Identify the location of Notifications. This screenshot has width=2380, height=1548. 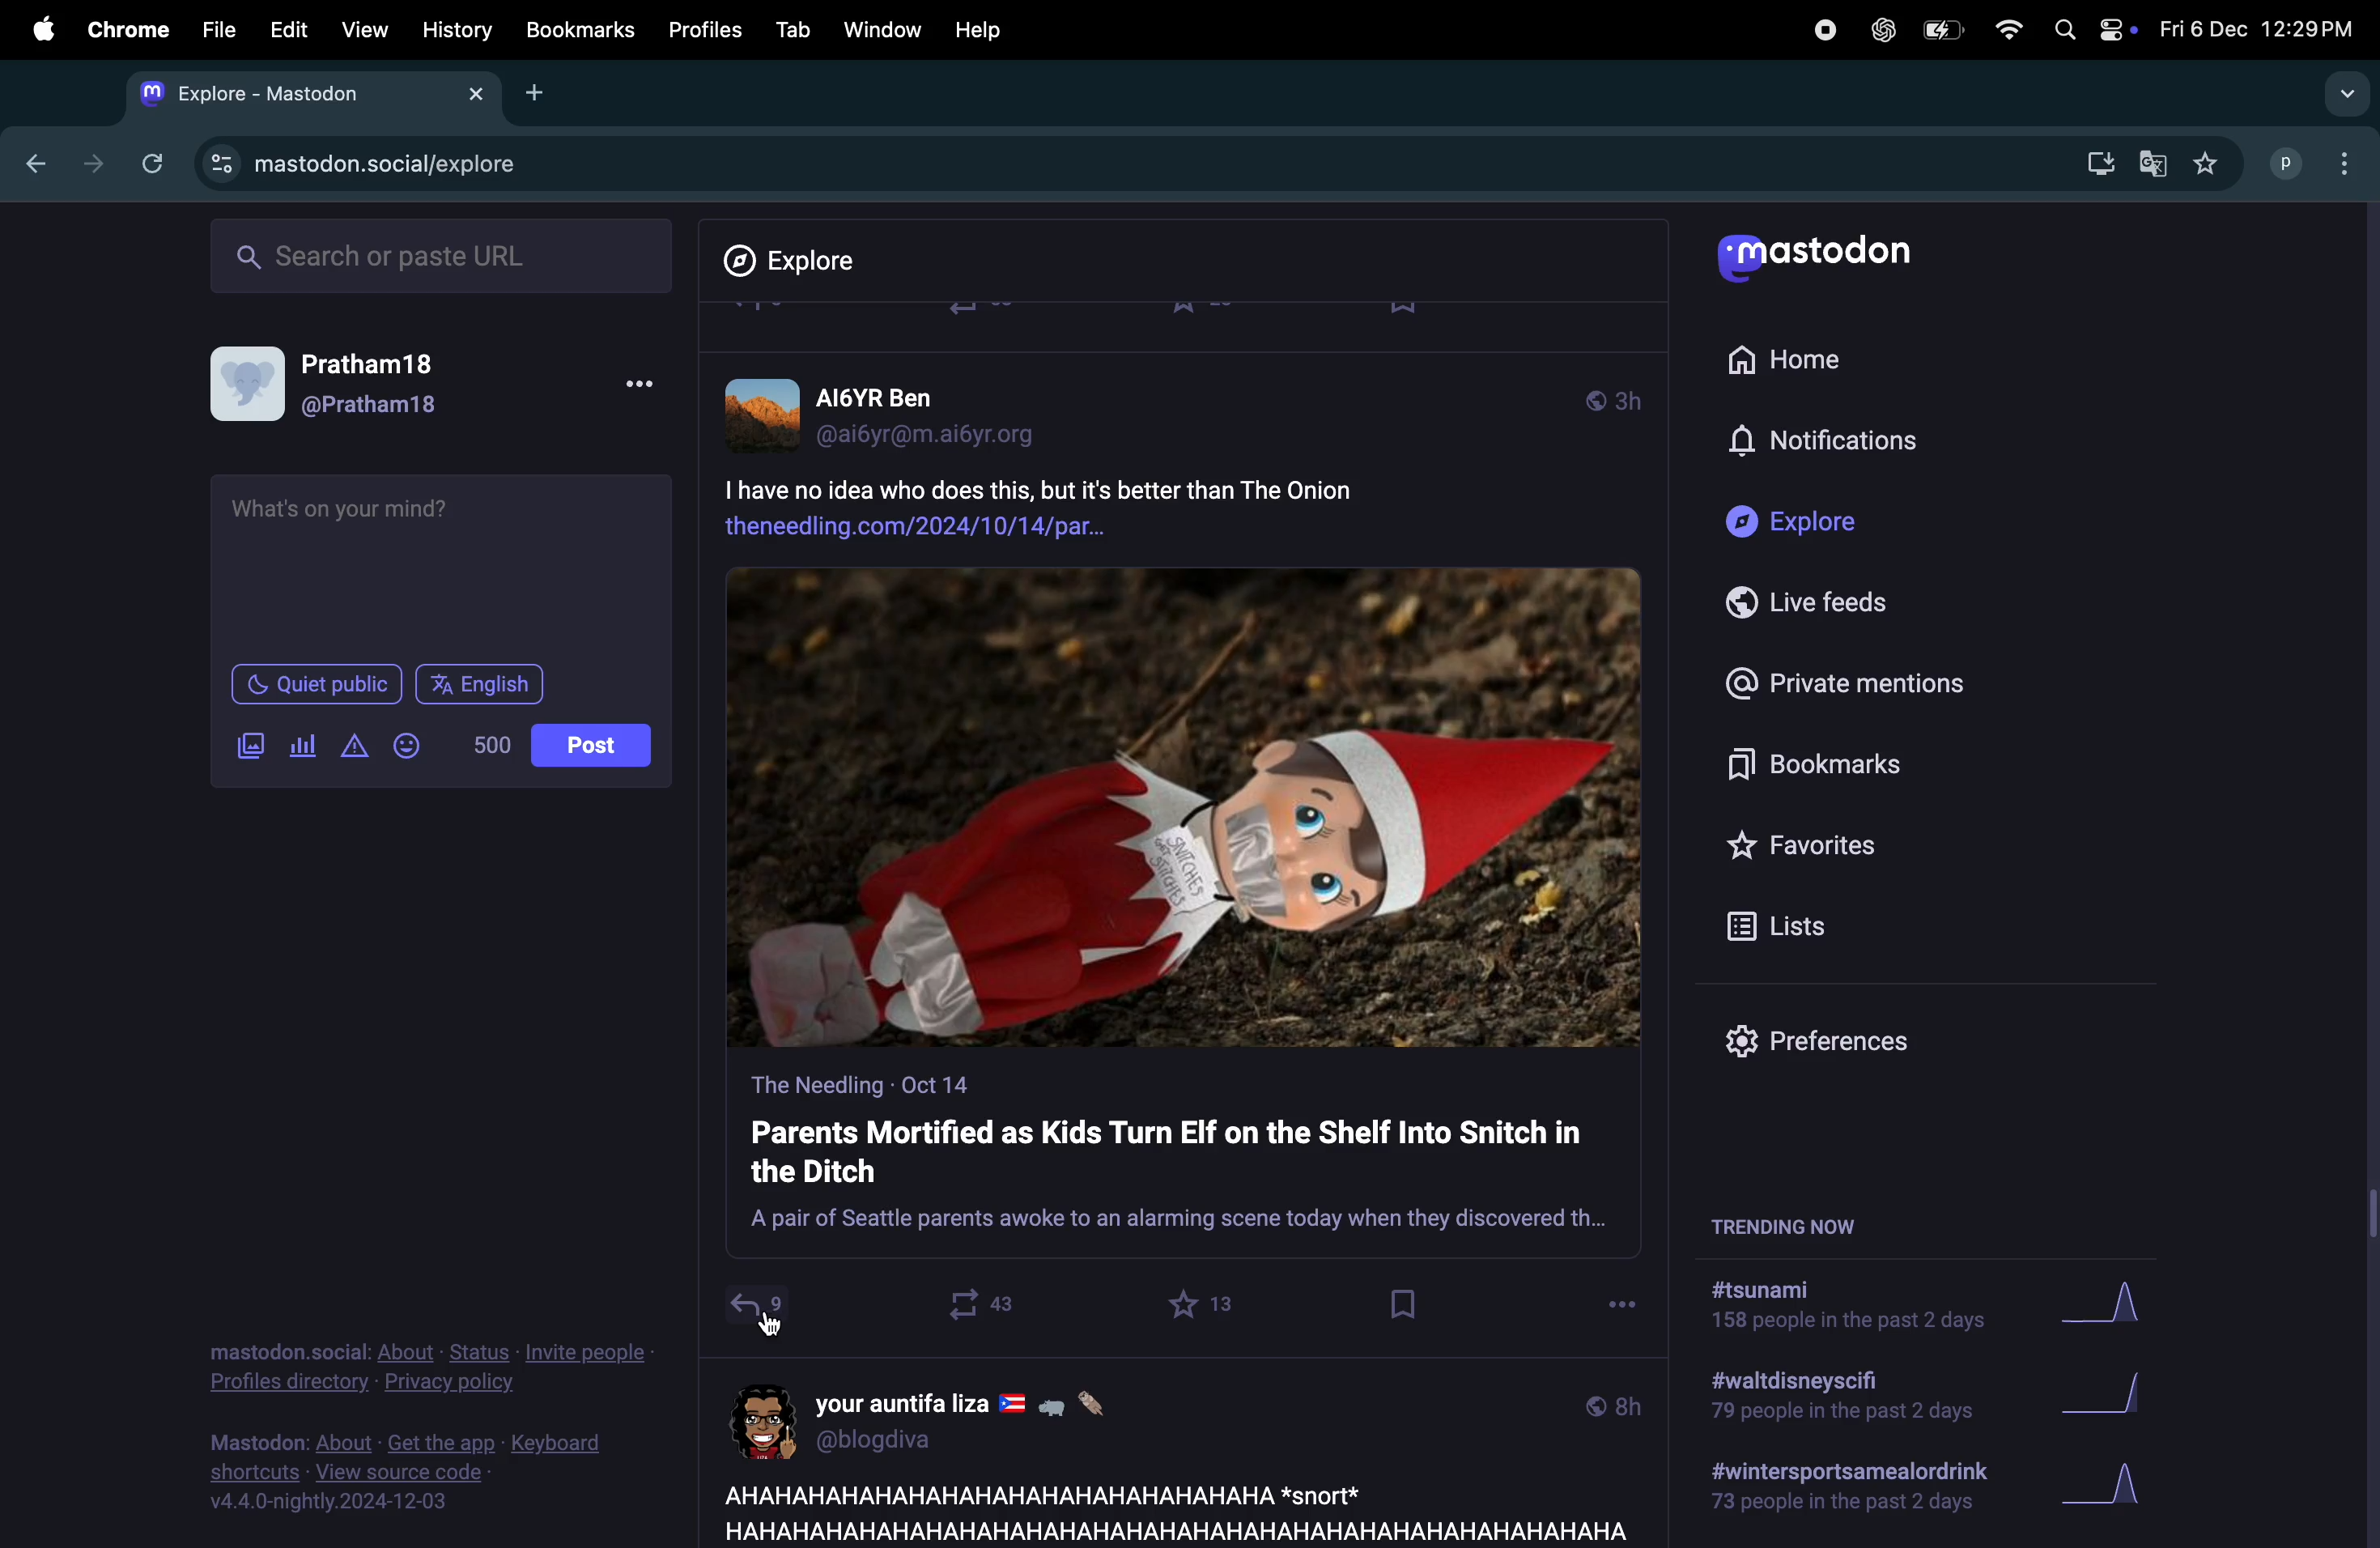
(1829, 442).